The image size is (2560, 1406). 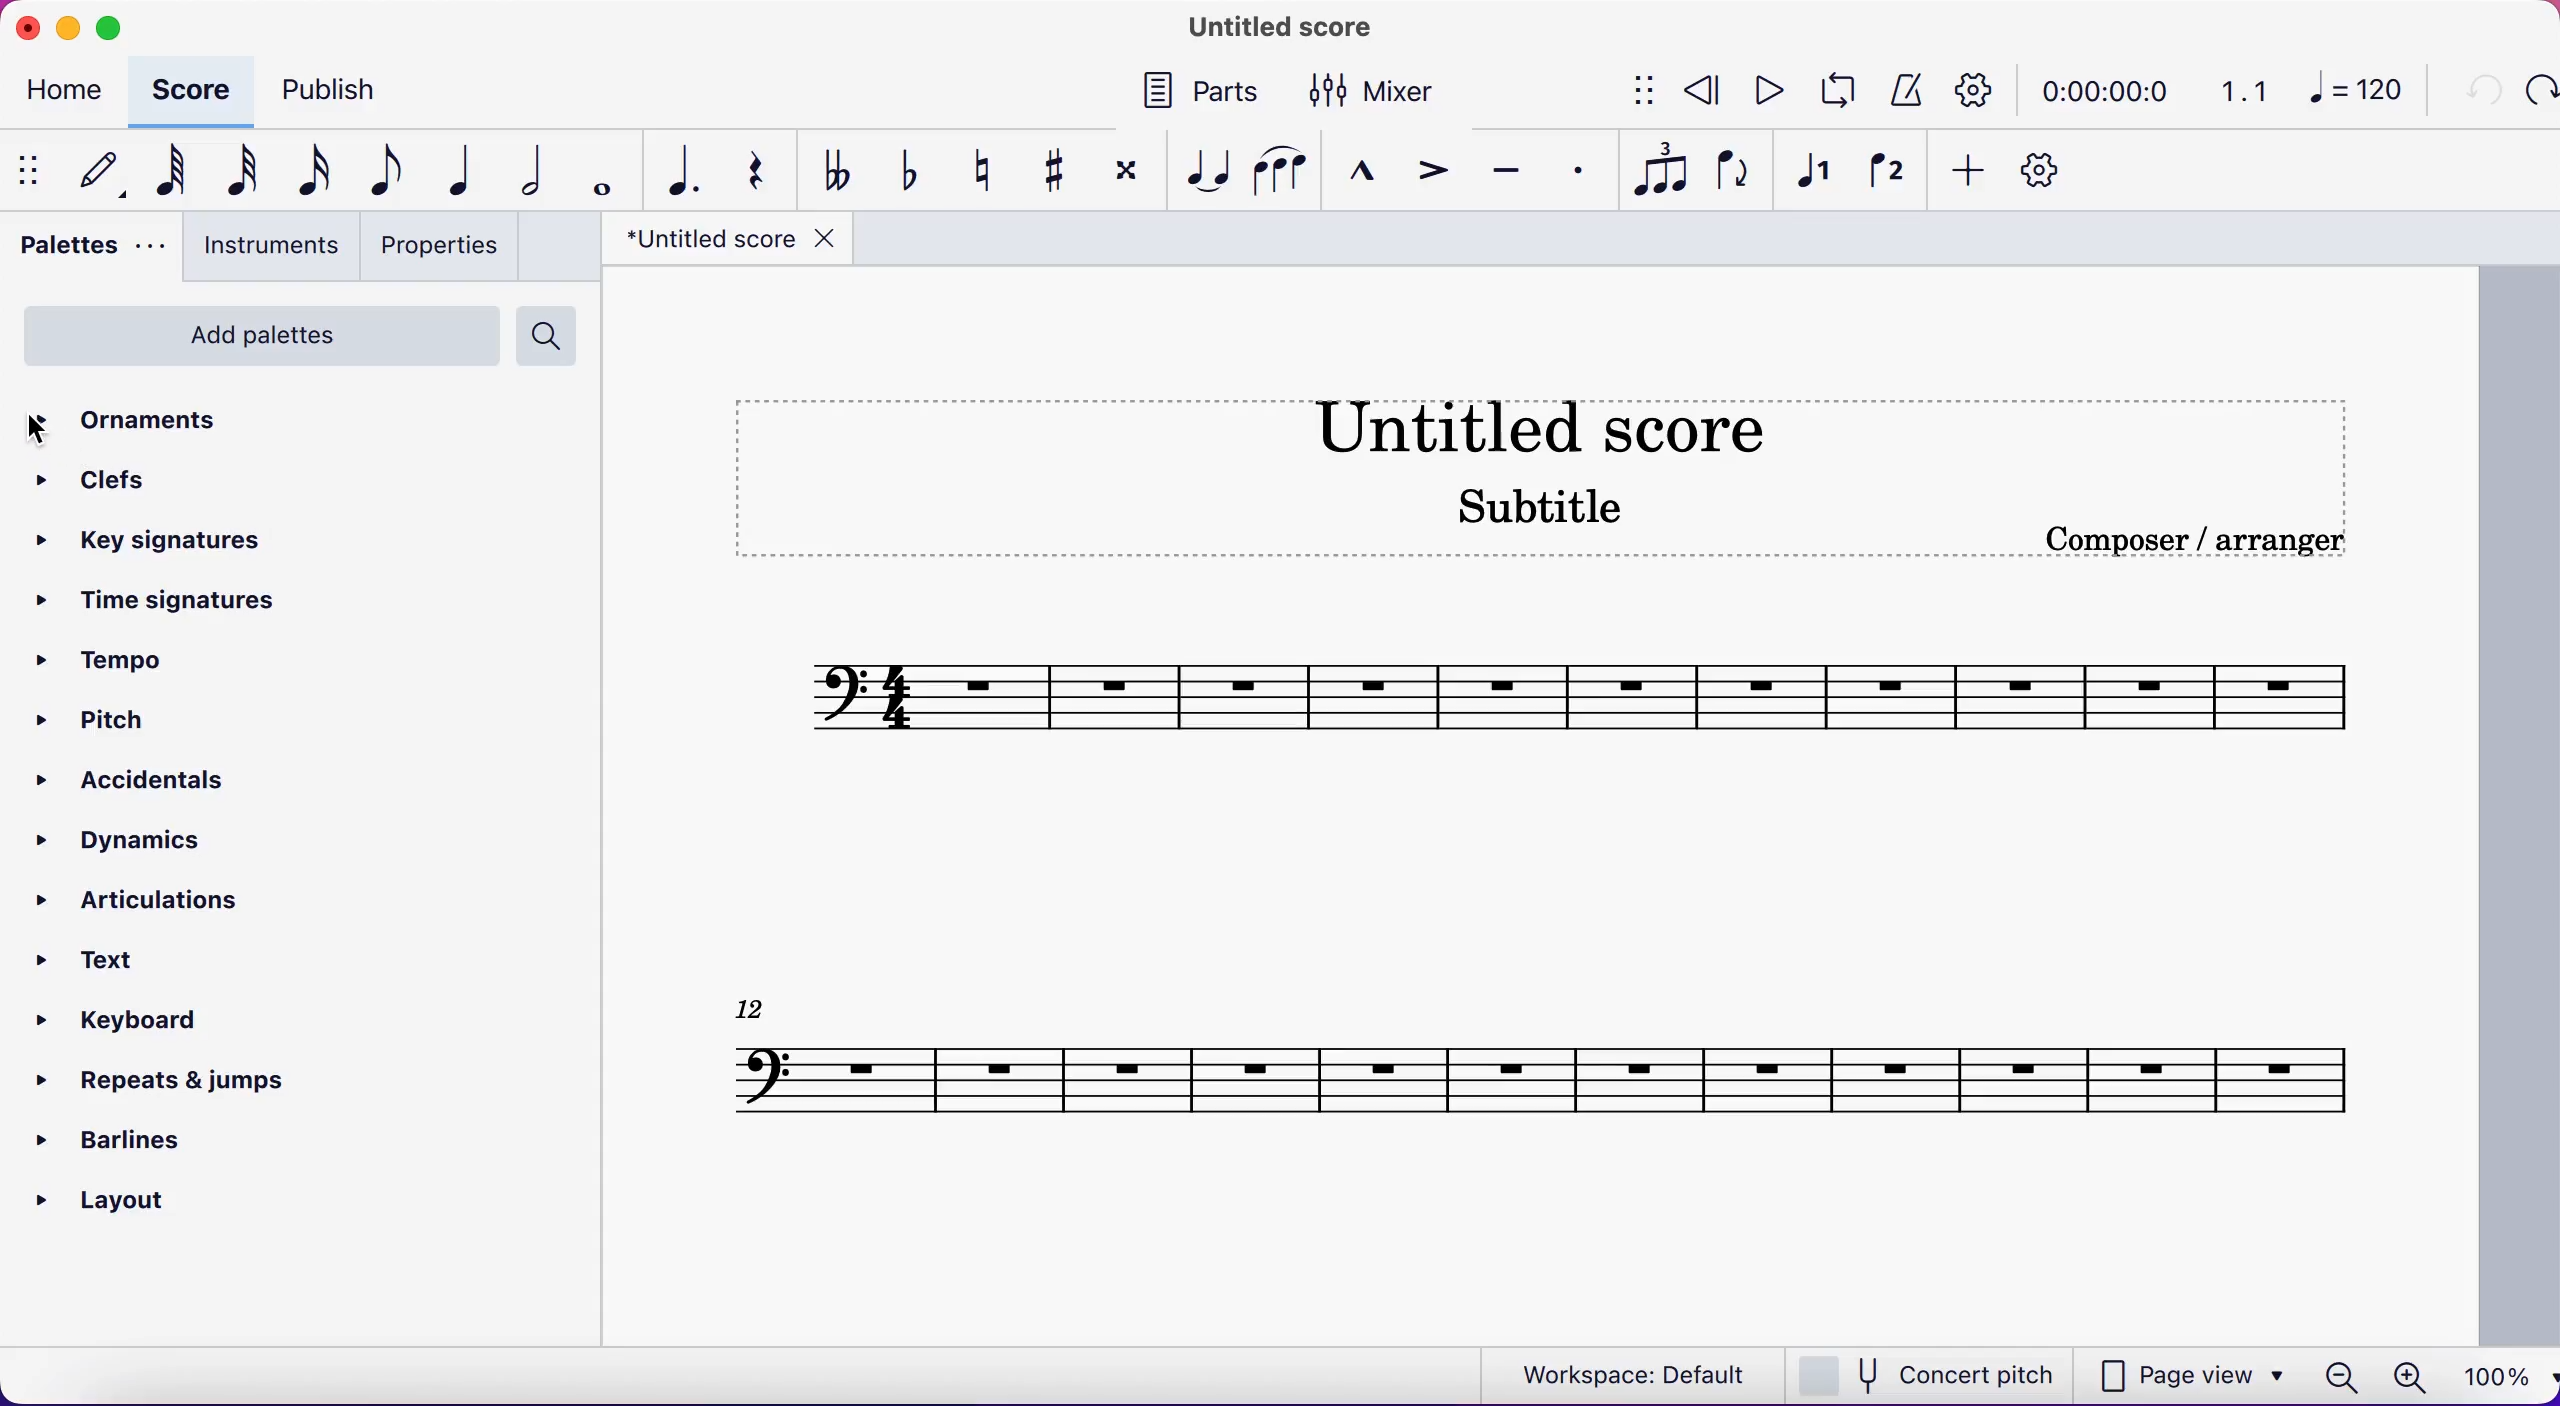 I want to click on marcato, so click(x=1365, y=172).